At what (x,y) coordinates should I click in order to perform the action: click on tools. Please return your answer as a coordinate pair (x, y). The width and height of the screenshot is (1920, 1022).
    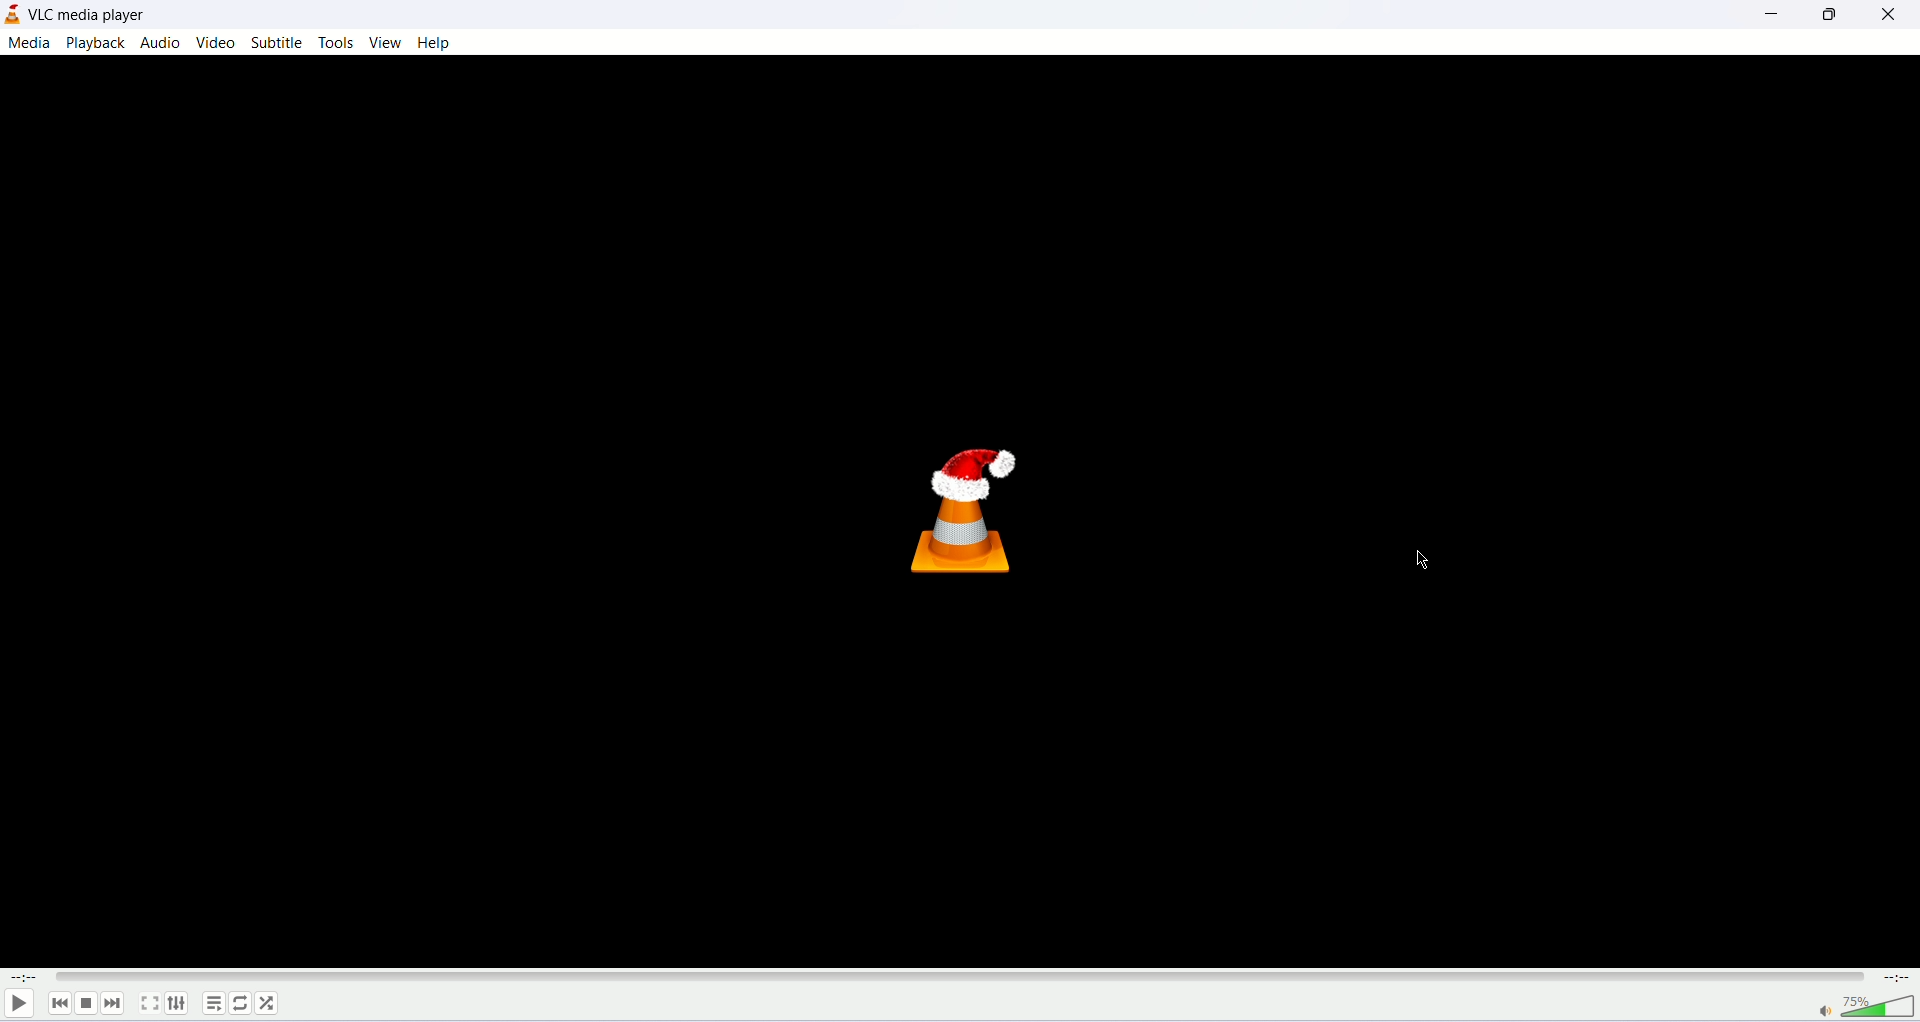
    Looking at the image, I should click on (337, 44).